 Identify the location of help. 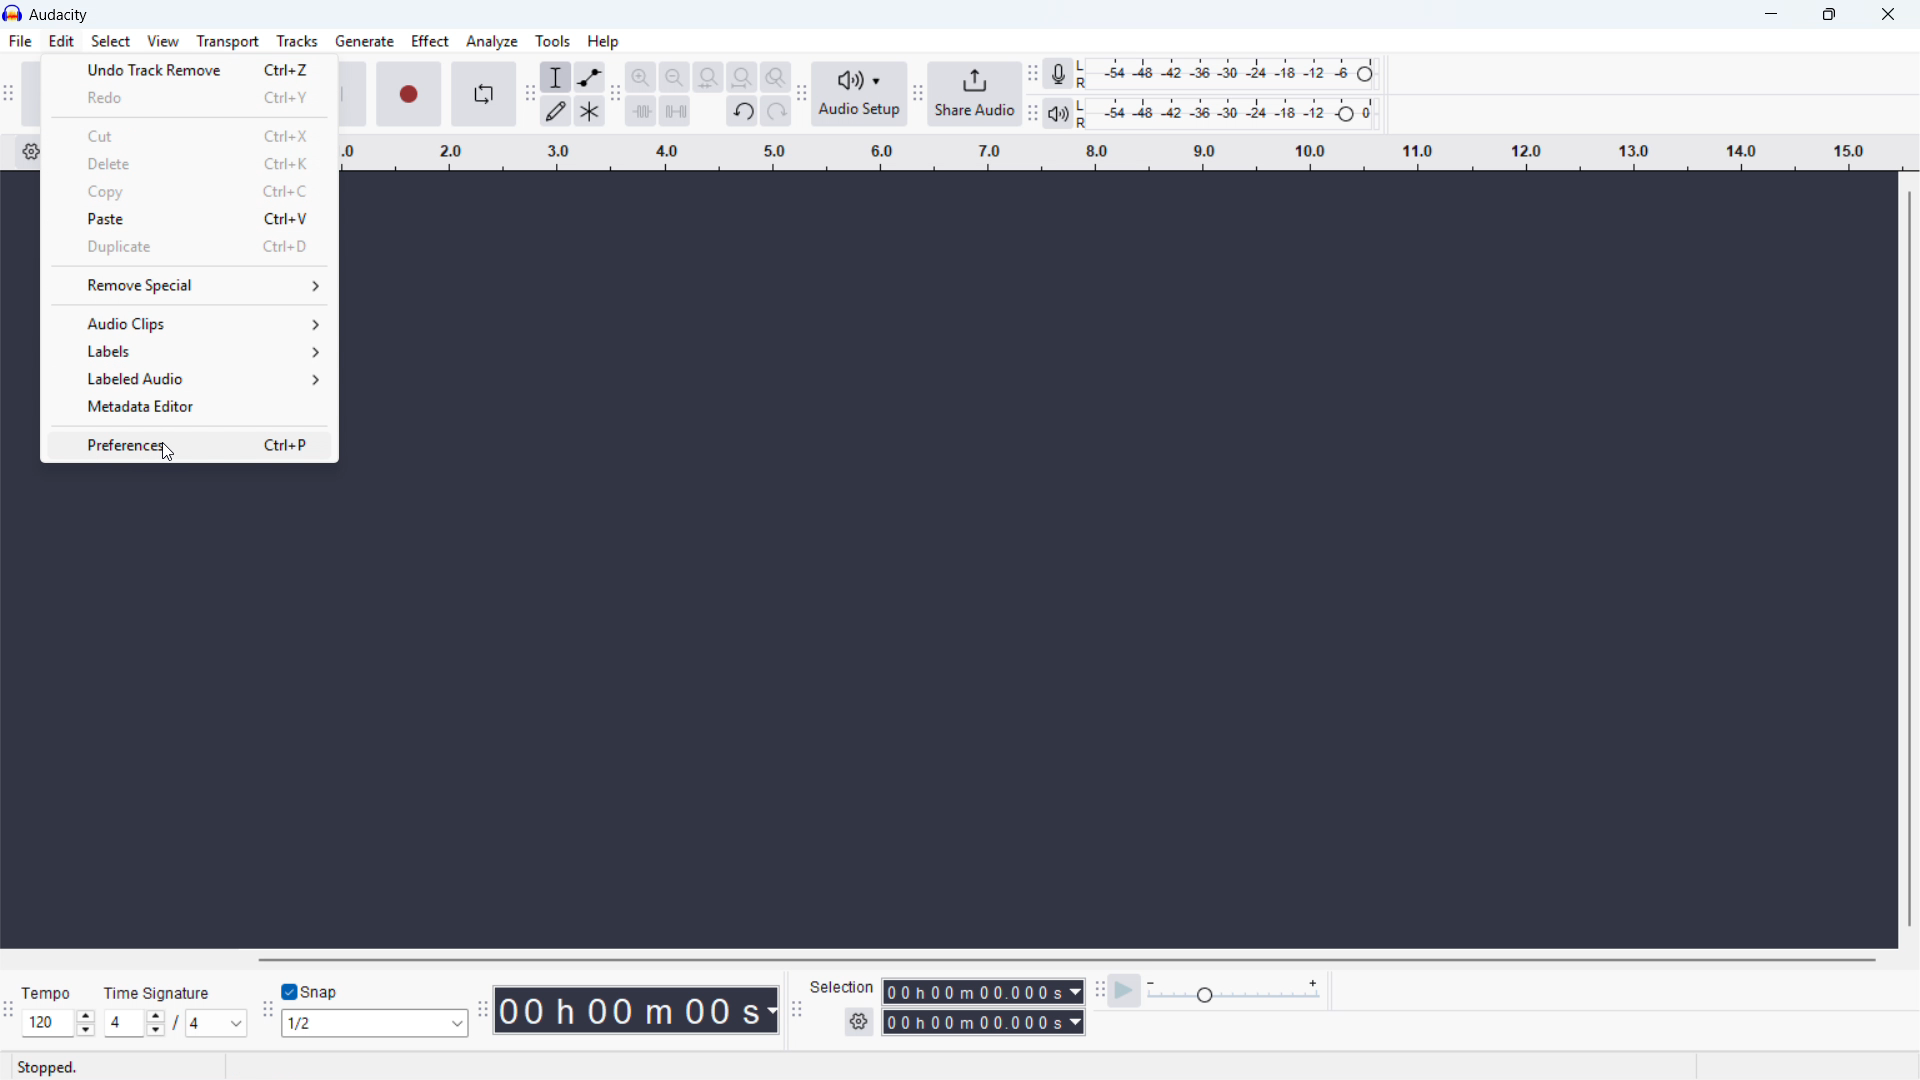
(604, 41).